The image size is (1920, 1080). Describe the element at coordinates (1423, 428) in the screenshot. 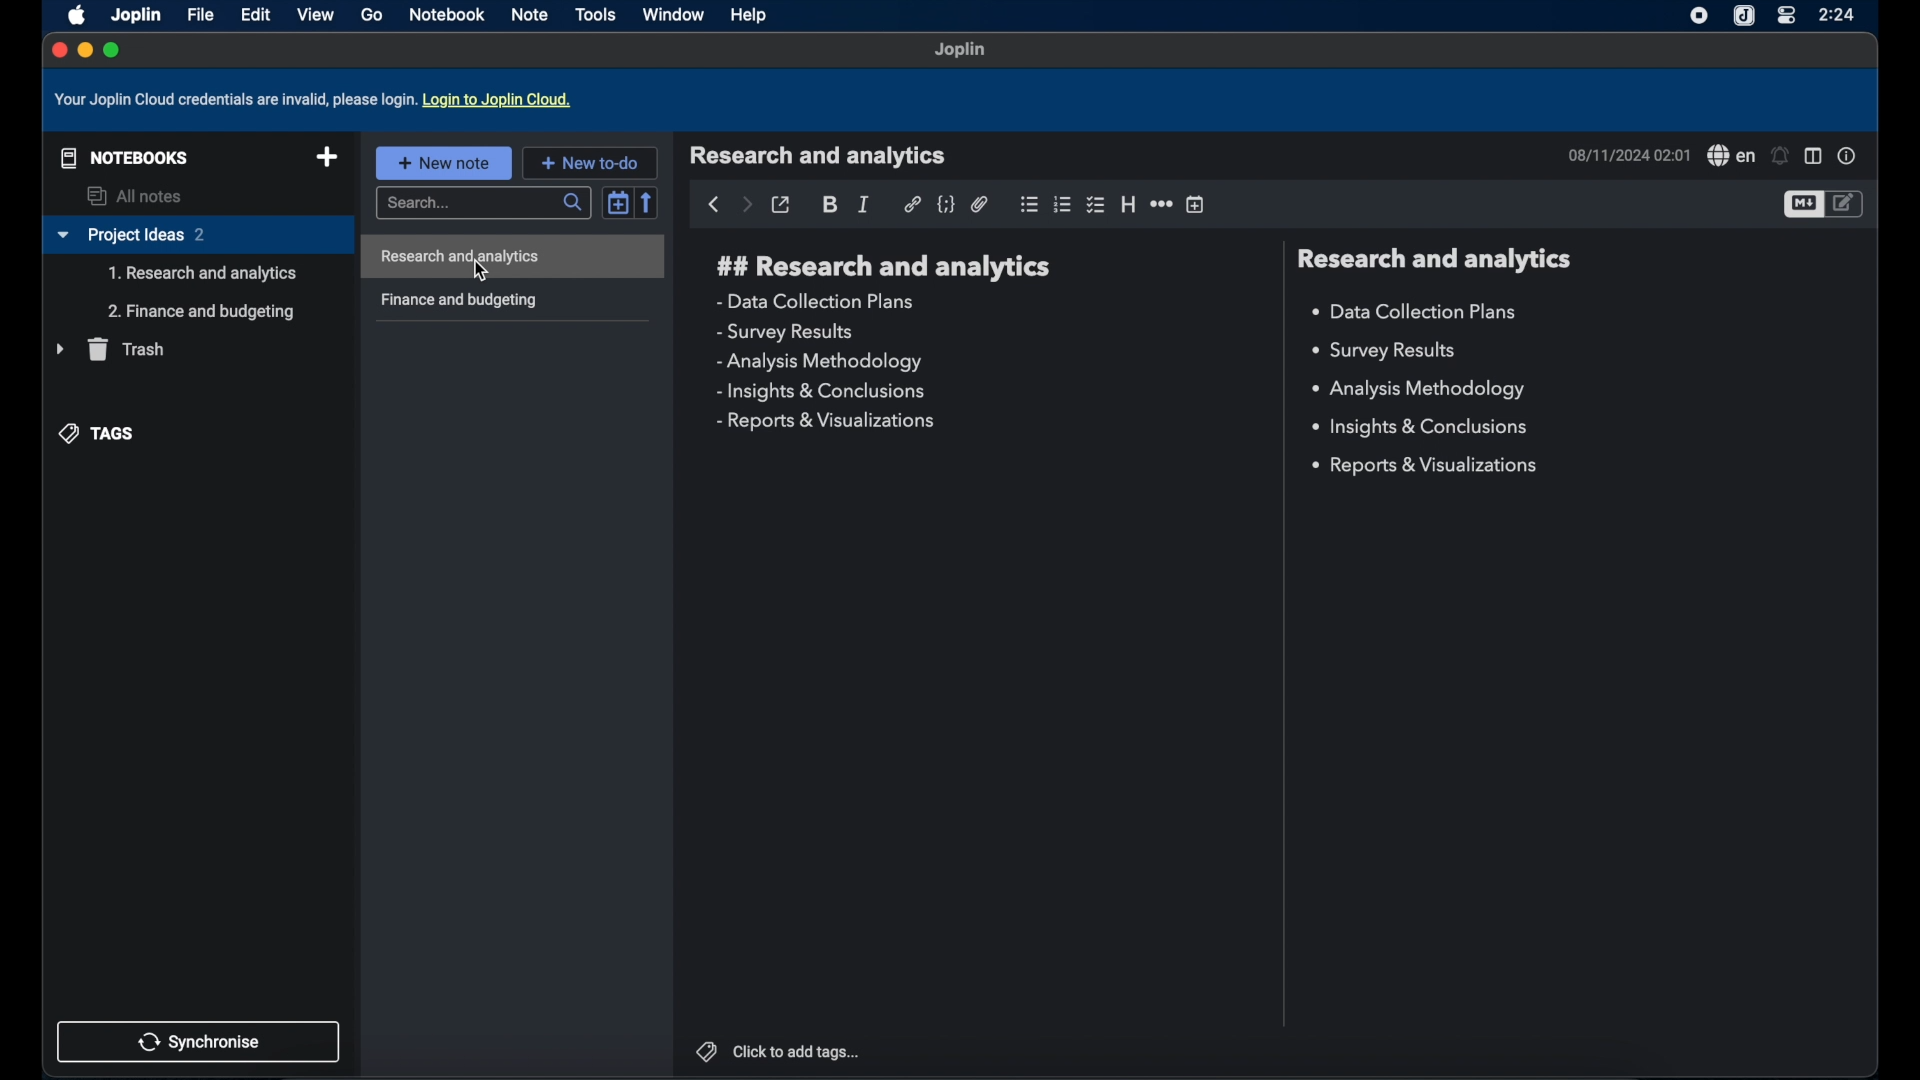

I see `insights and conclusions` at that location.